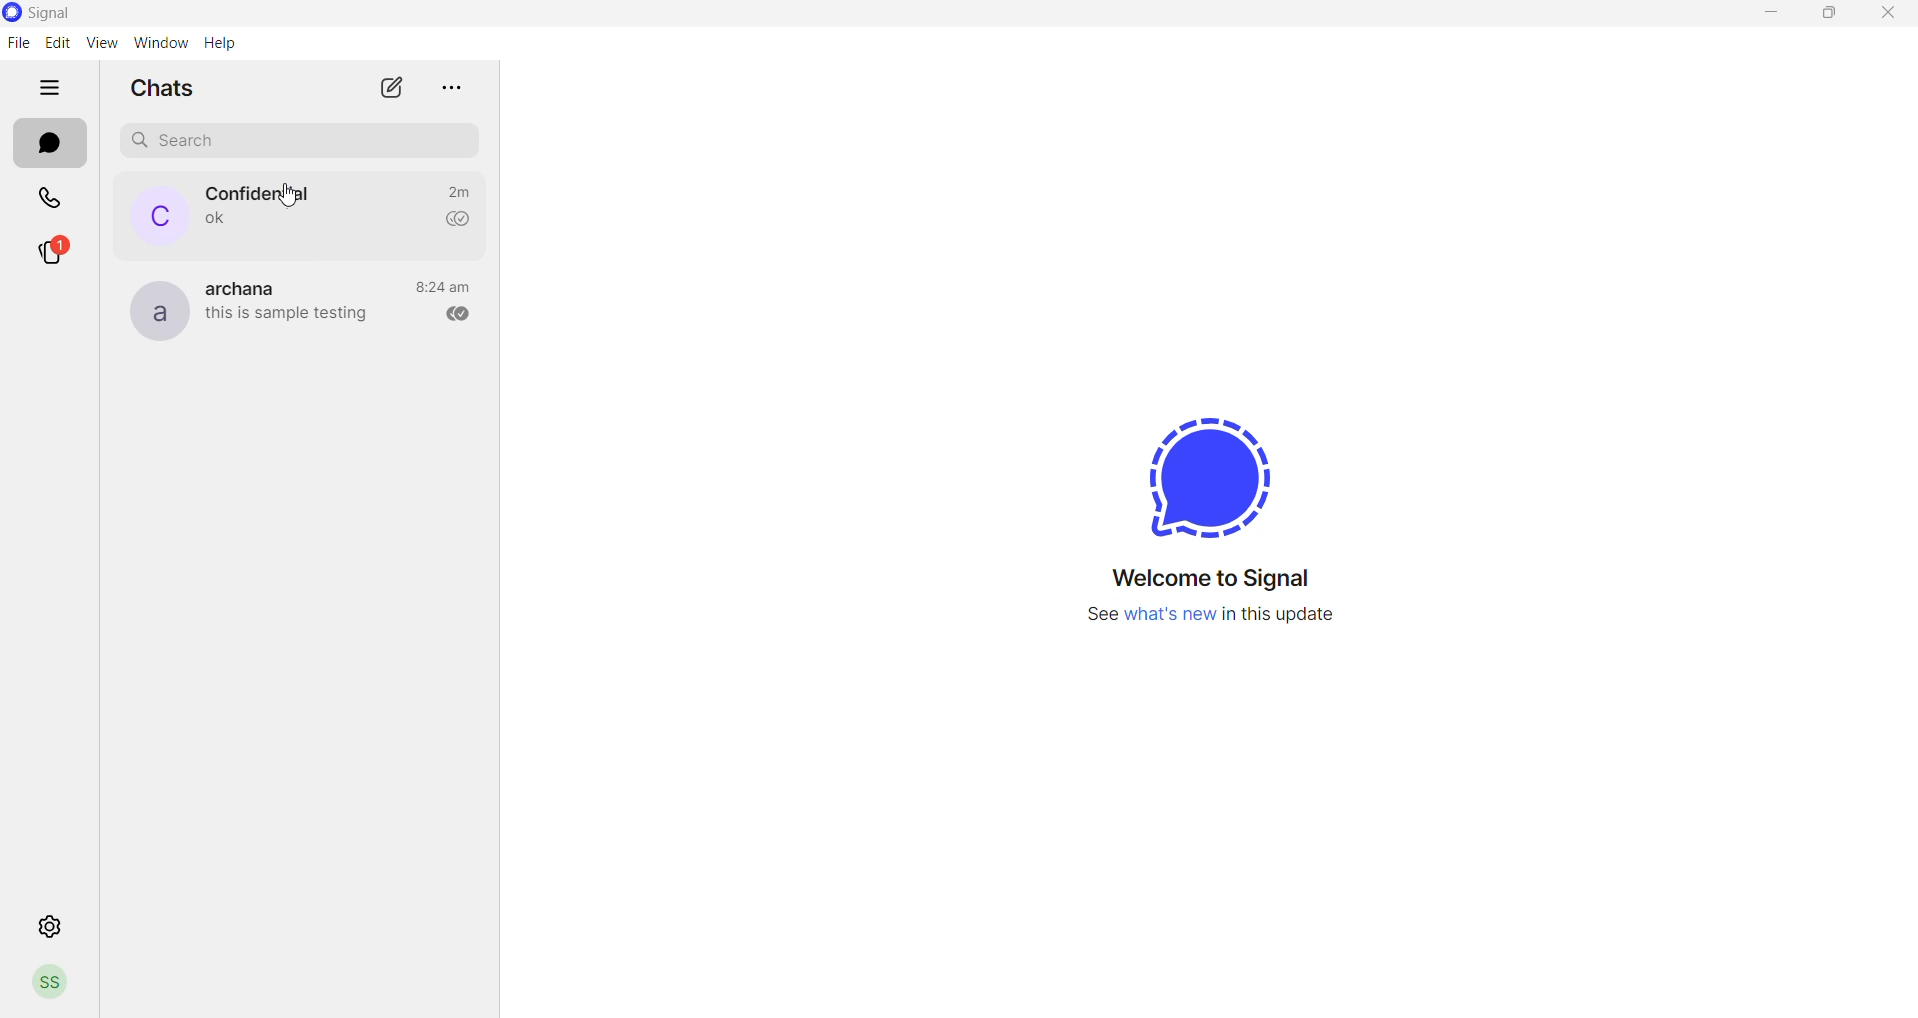  I want to click on close, so click(1886, 16).